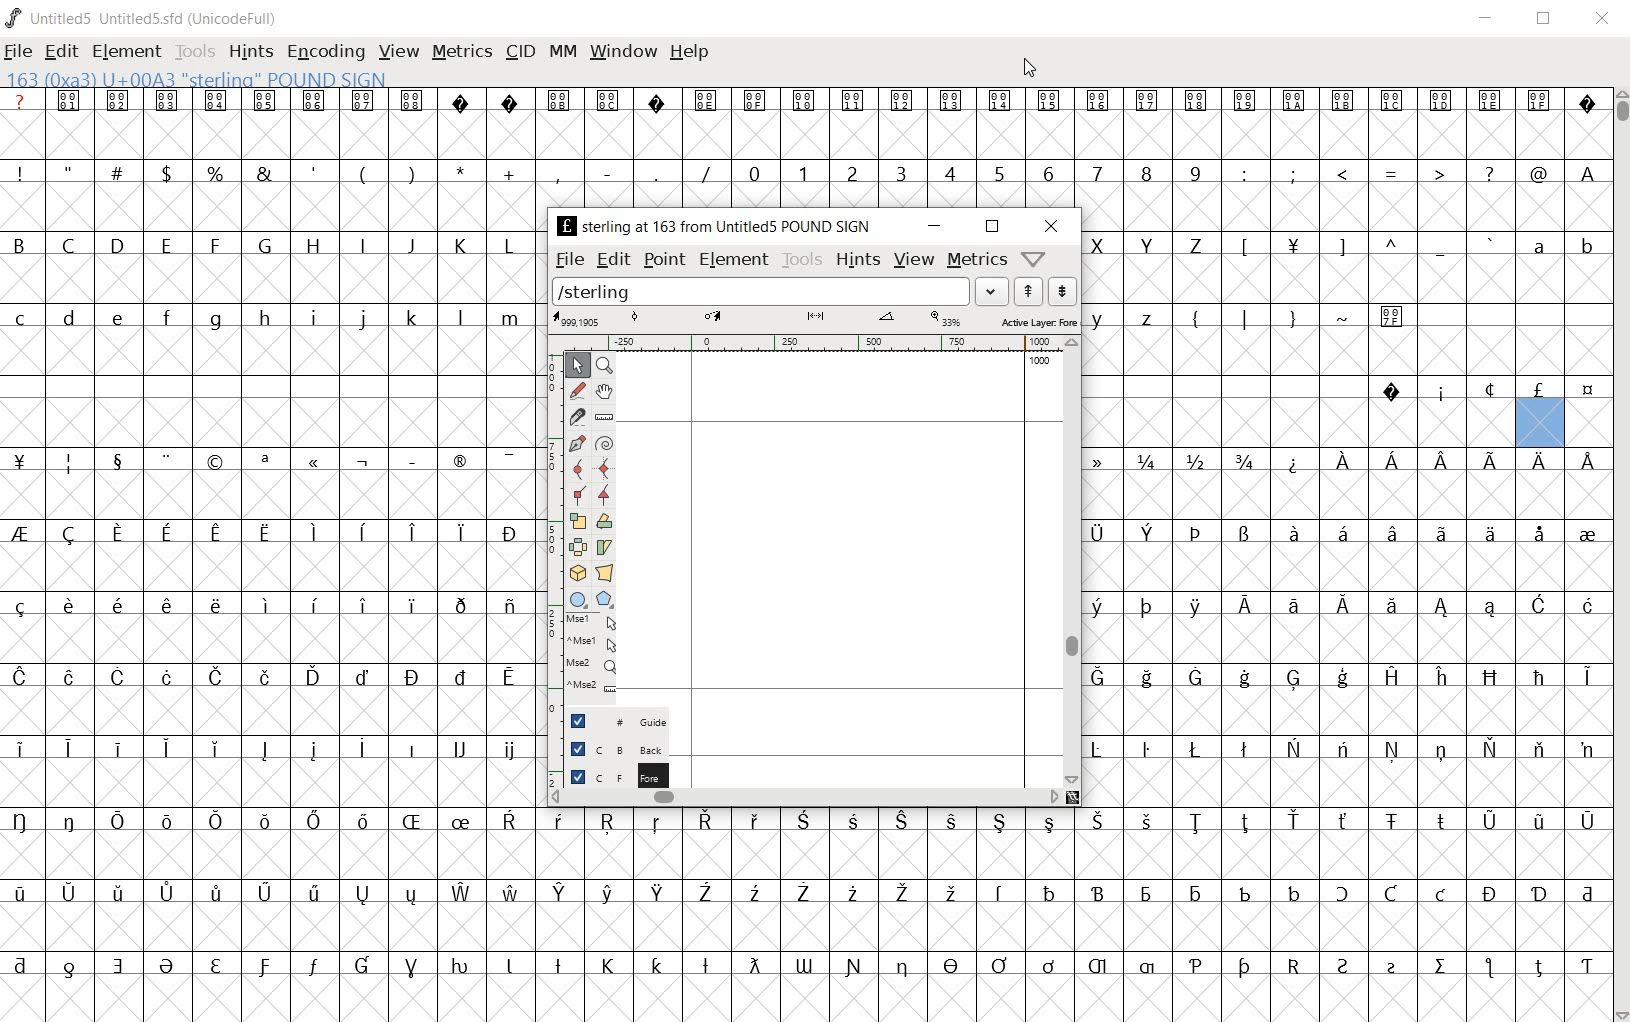 The height and width of the screenshot is (1022, 1630). Describe the element at coordinates (1000, 823) in the screenshot. I see `Symbol` at that location.